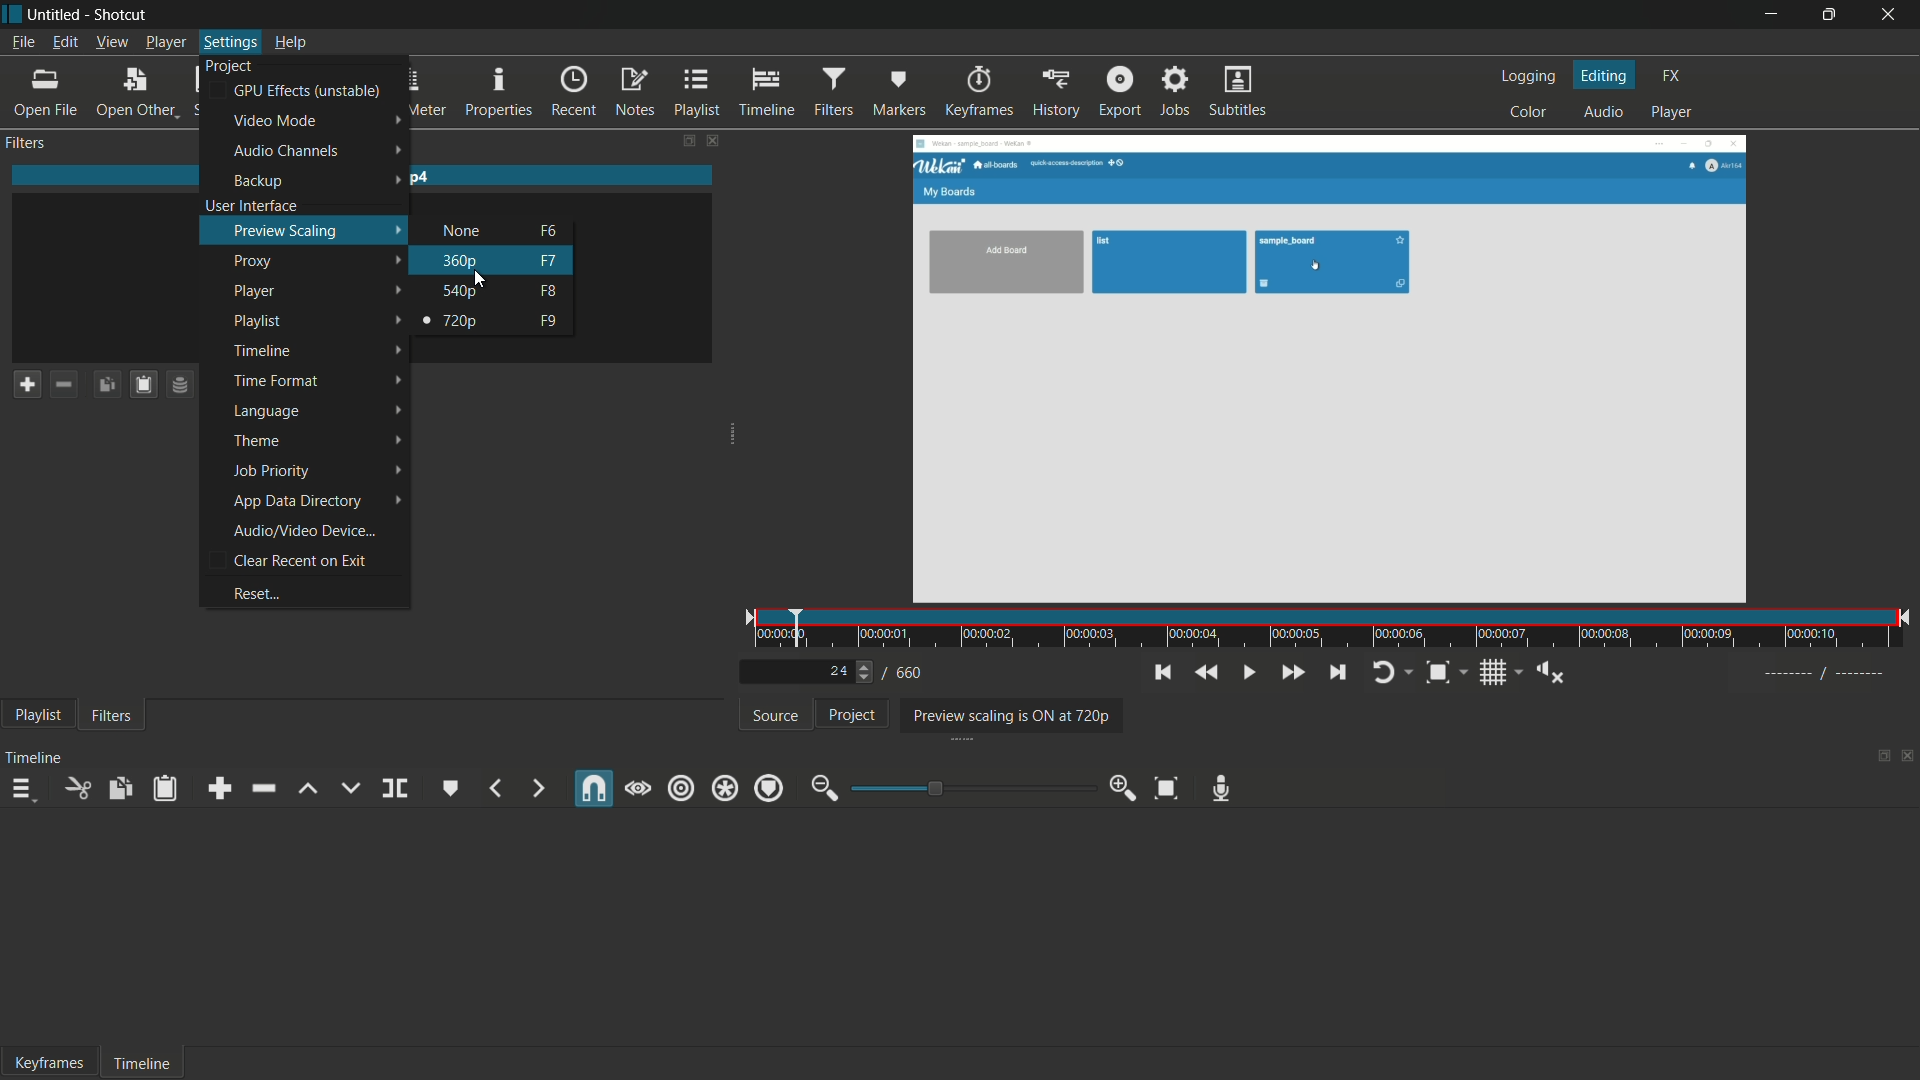 The image size is (1920, 1080). I want to click on 540p, so click(461, 290).